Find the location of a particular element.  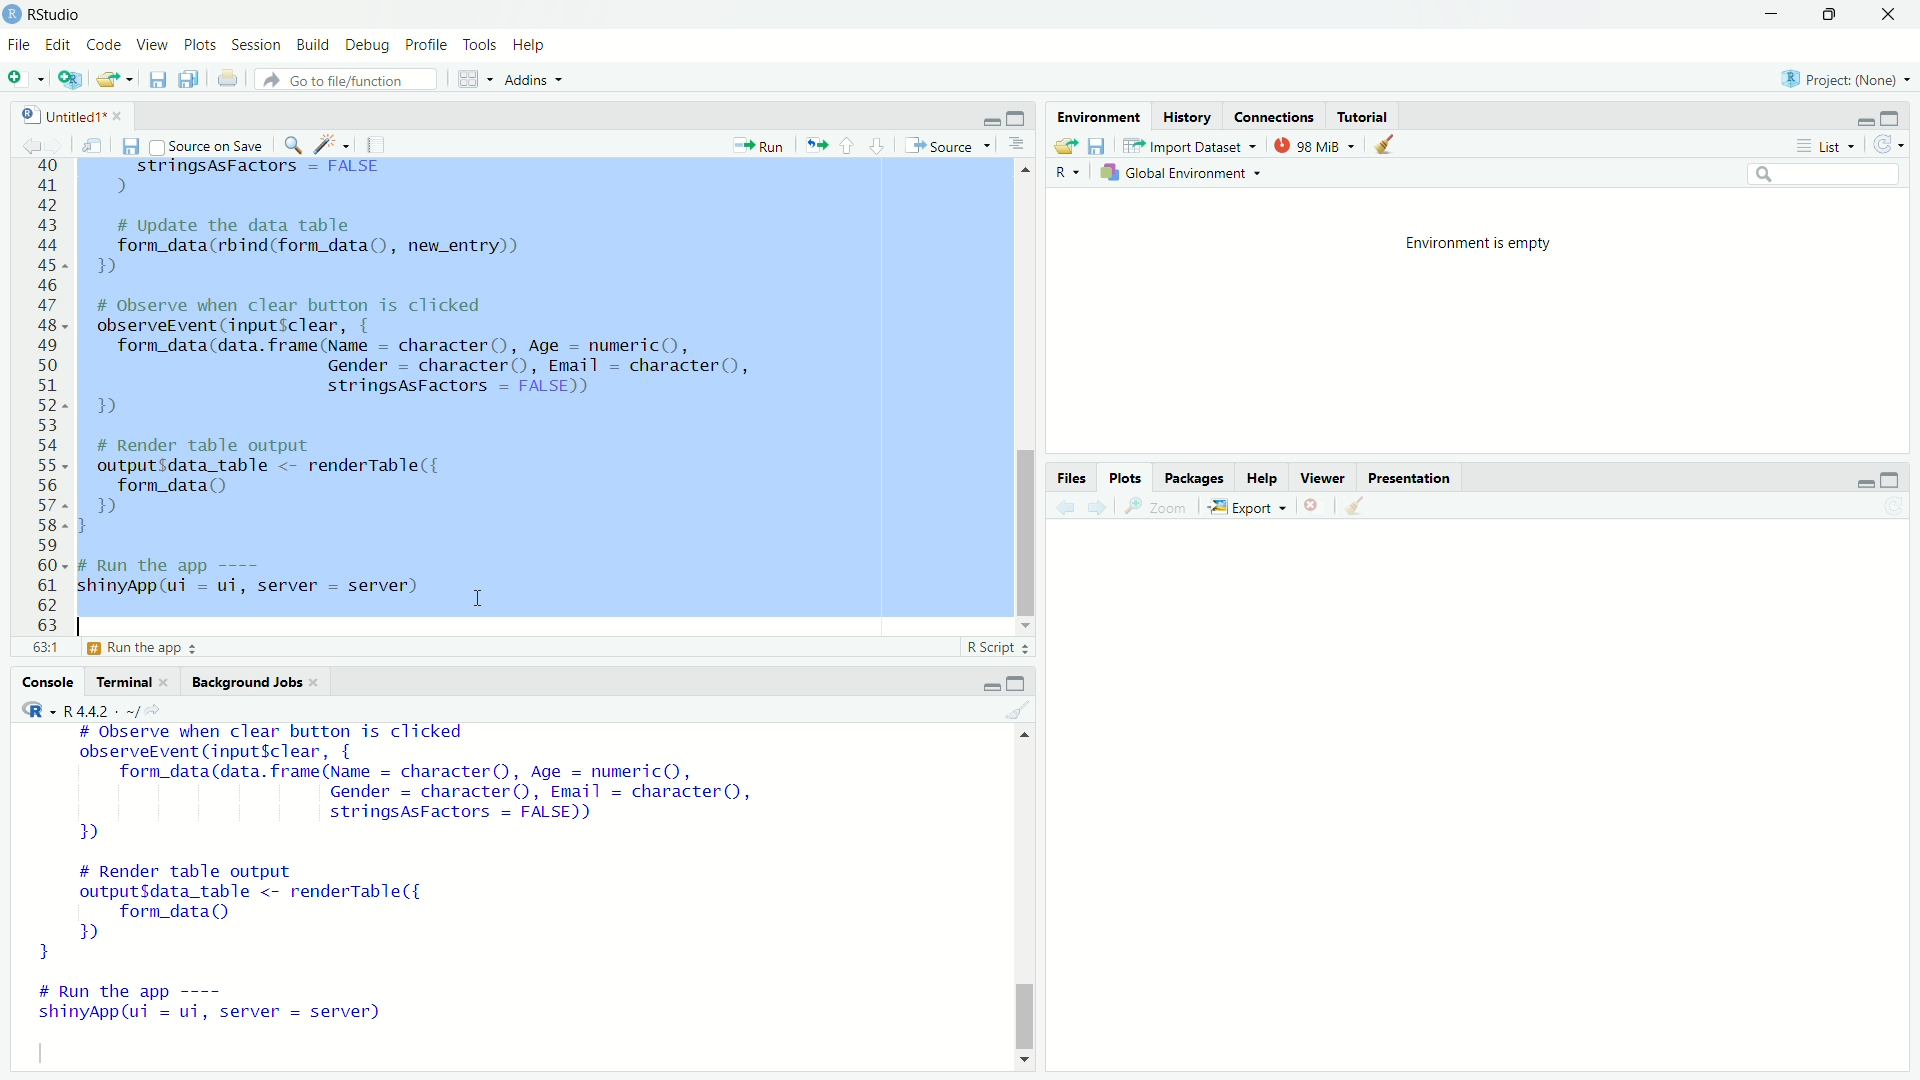

source the contents of the active document is located at coordinates (945, 146).